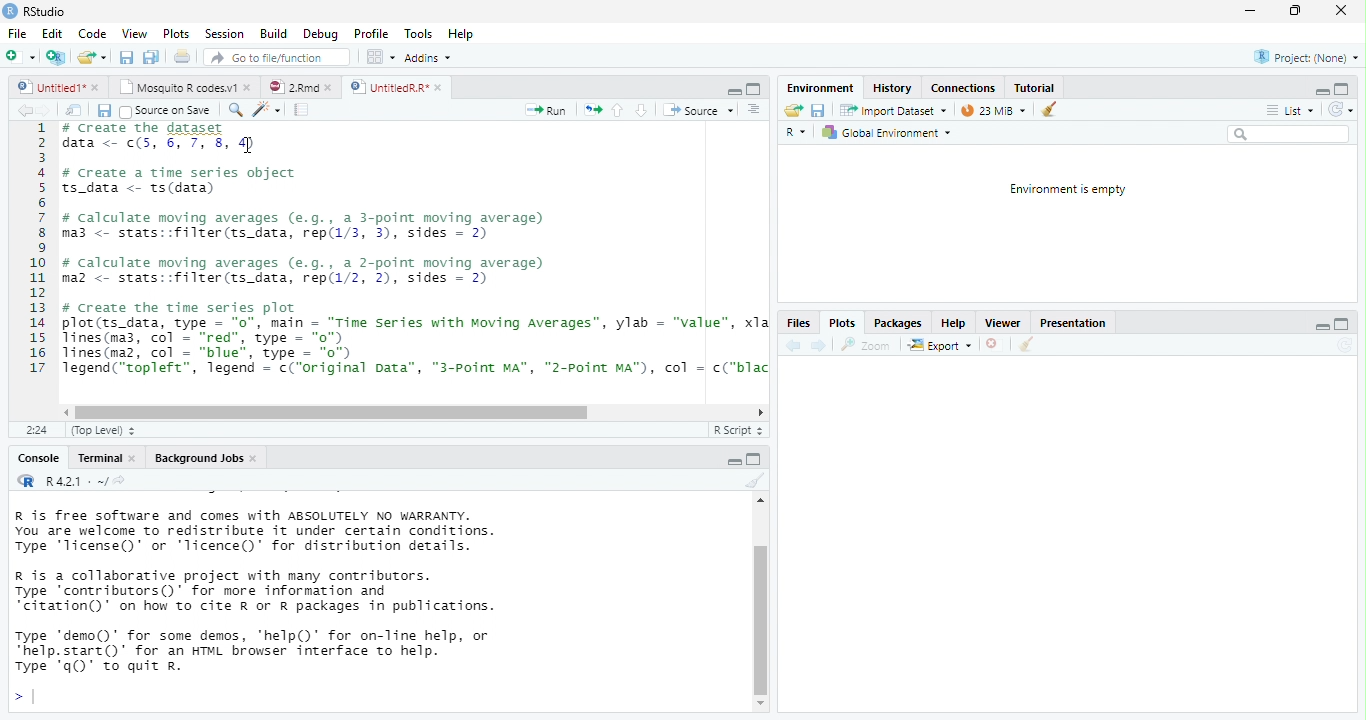 This screenshot has height=720, width=1366. Describe the element at coordinates (399, 261) in the screenshot. I see `1 # create the dataset data <- ¢(5, 6, 7, 8, 4)34 # create a time series object5 ts_data <- ts(data)67 # calculate moving averages (e.g., a 3-point moving average)8 ma3 <- stats::filter(ts_data, rep(1/3, 3), sides = 2)910 # calculate moving averages (e.g., a 2-point moving average)11 maz <- stats::filter(ts_data, rep(1/2, 2), sides = 2)1213 # Create the time series plot14 plot(ts_data, type = "0", main = “Time Series with Moving Averages”, ylab = "value", xla15 lines(ma3, col - “red”, type = "0")16 lines(maz, col = “blue”, type = "o")17 Tegend(“topleft”, legend = c("original Data”, “"3-Point MA”, "2-Point MA"), col = c("blac` at that location.